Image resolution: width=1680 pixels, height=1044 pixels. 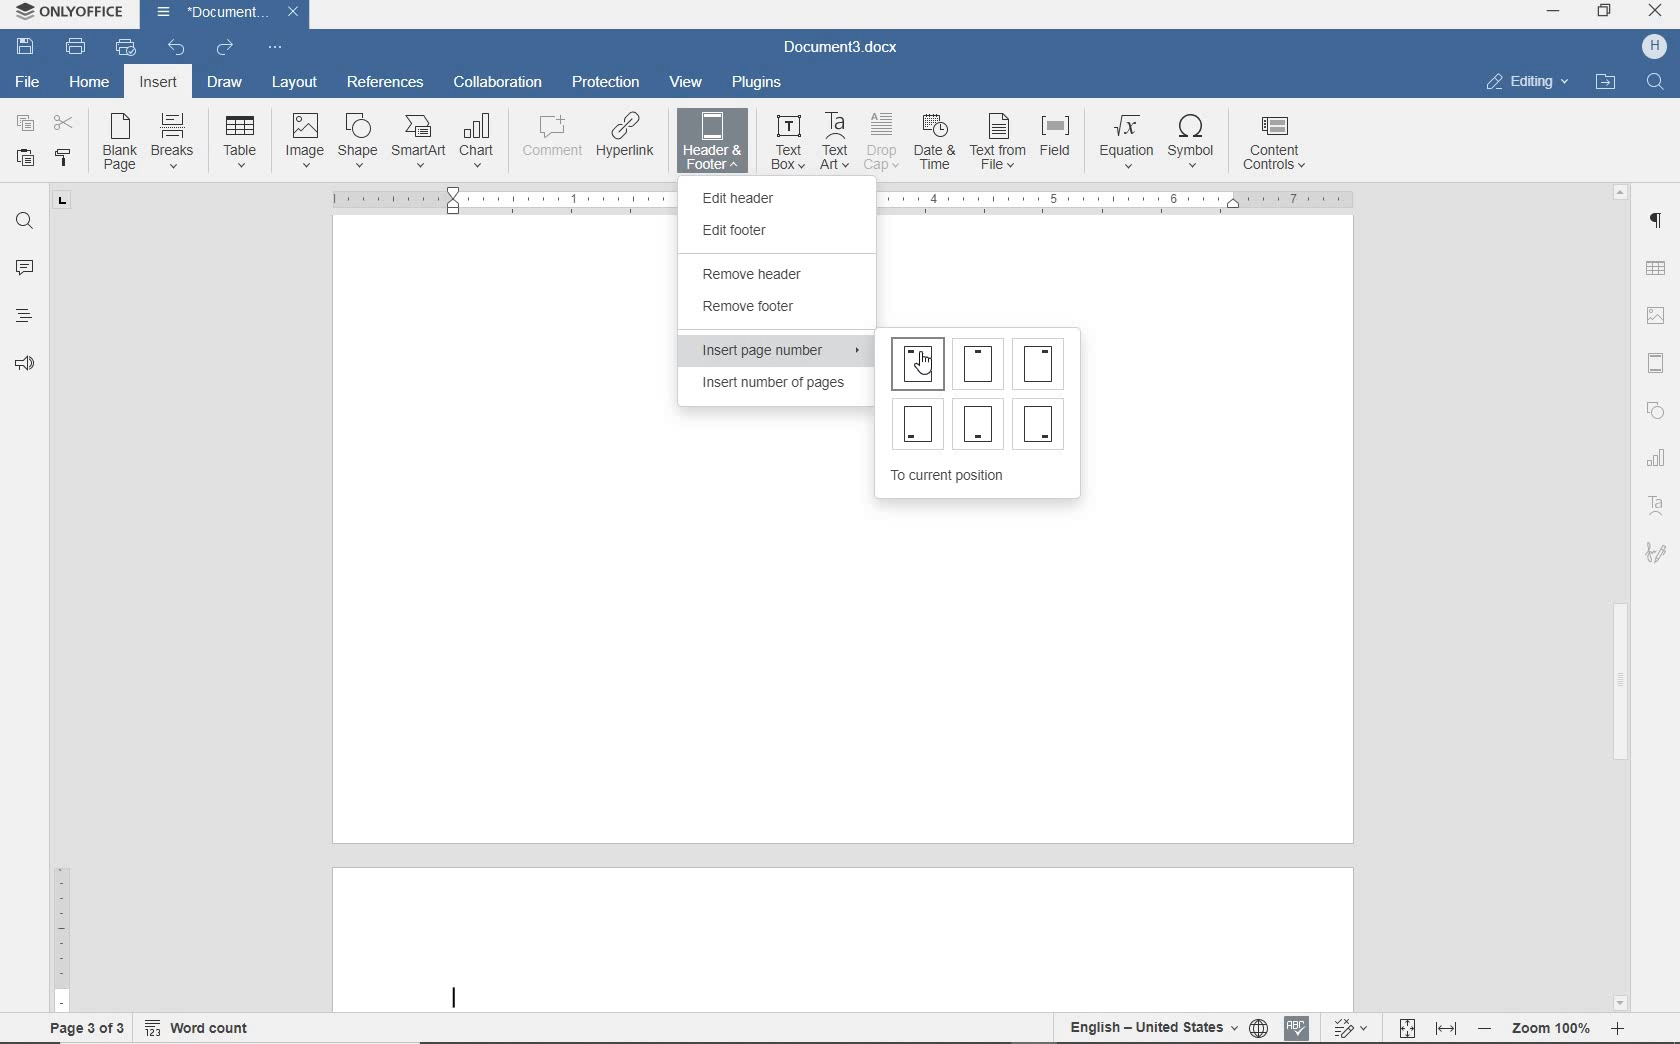 I want to click on UNDO, so click(x=179, y=46).